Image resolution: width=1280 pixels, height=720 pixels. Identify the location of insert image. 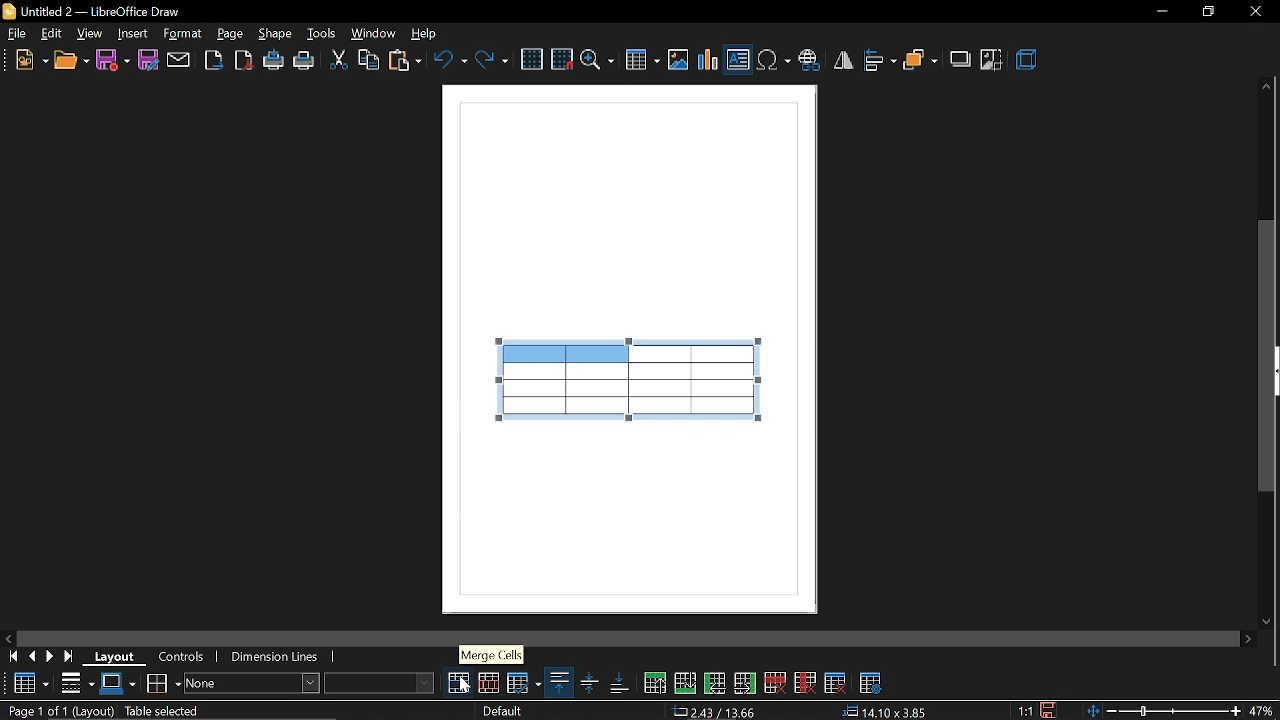
(677, 58).